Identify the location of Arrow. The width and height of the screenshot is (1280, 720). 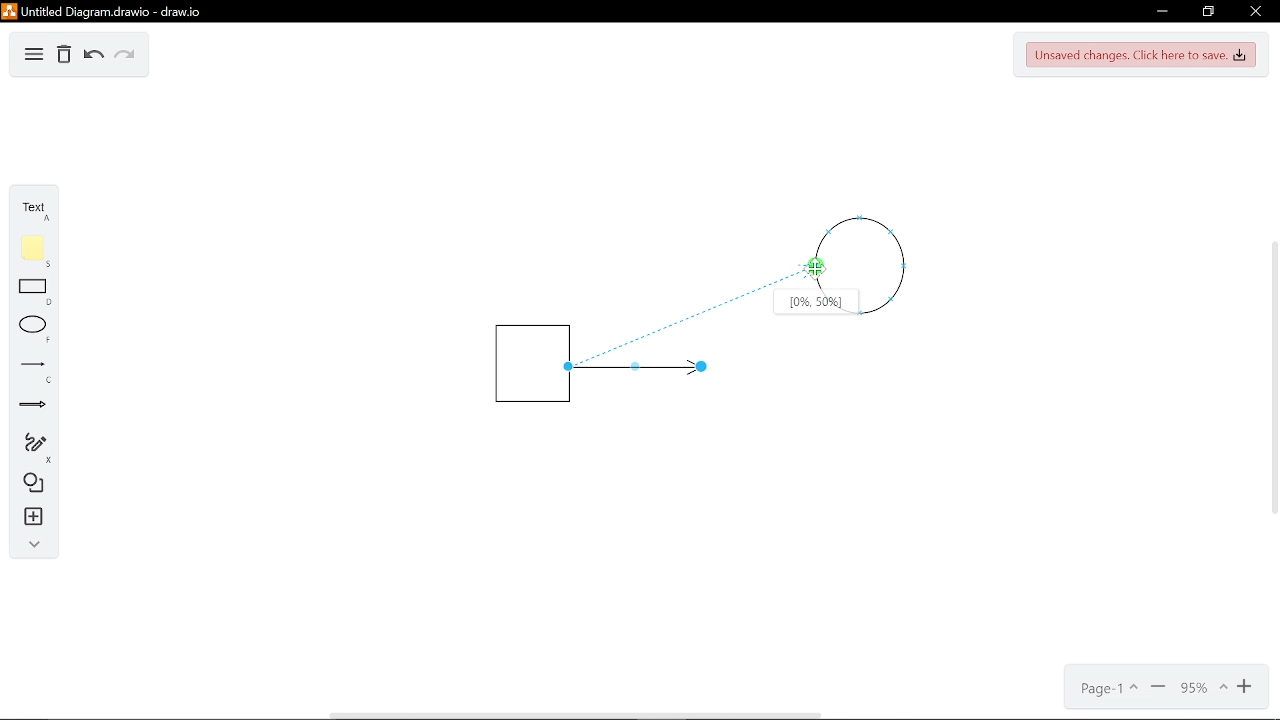
(26, 406).